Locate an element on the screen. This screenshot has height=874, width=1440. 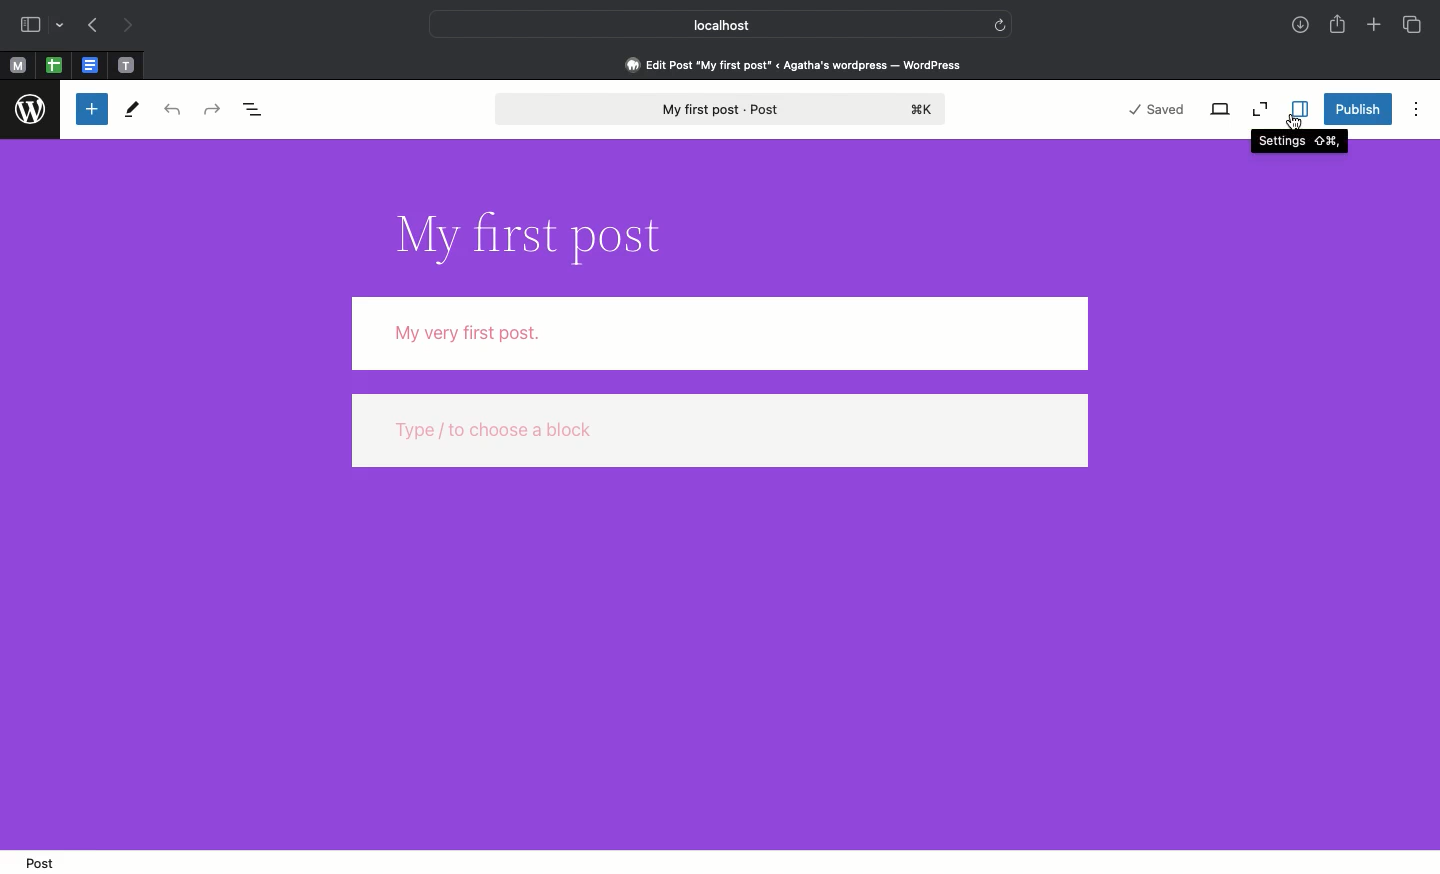
Saved is located at coordinates (1157, 109).